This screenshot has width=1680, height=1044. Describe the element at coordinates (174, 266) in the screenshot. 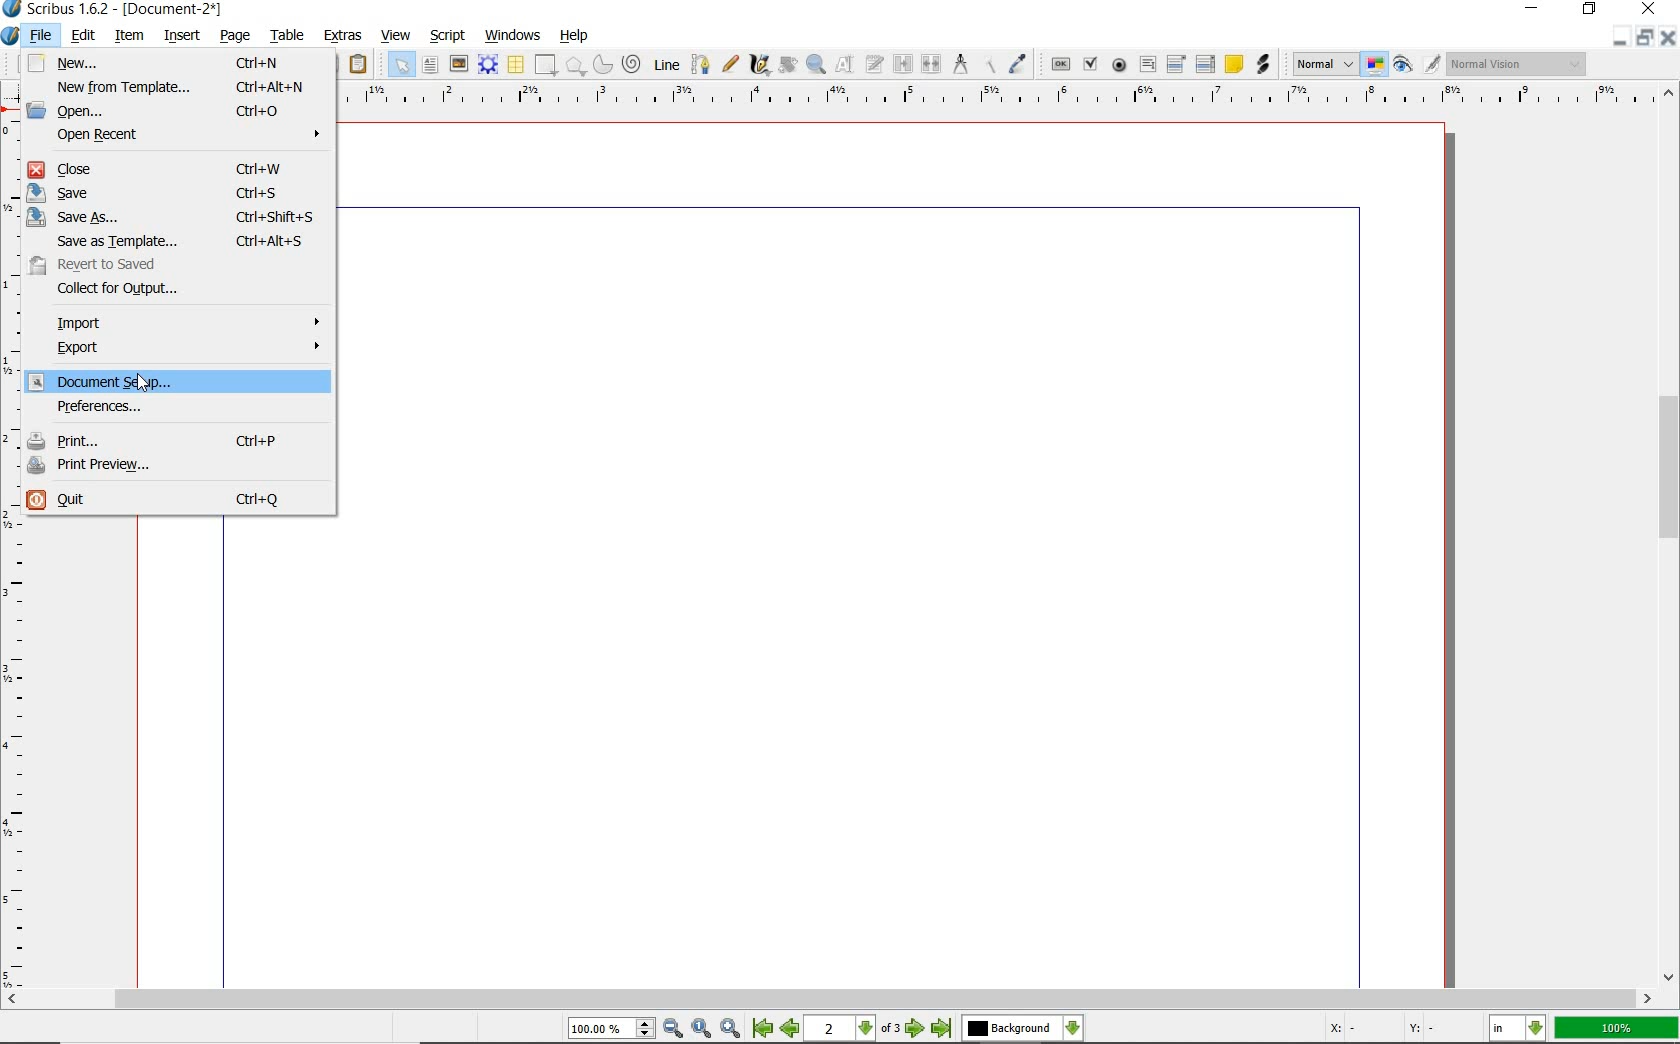

I see `revert to send` at that location.